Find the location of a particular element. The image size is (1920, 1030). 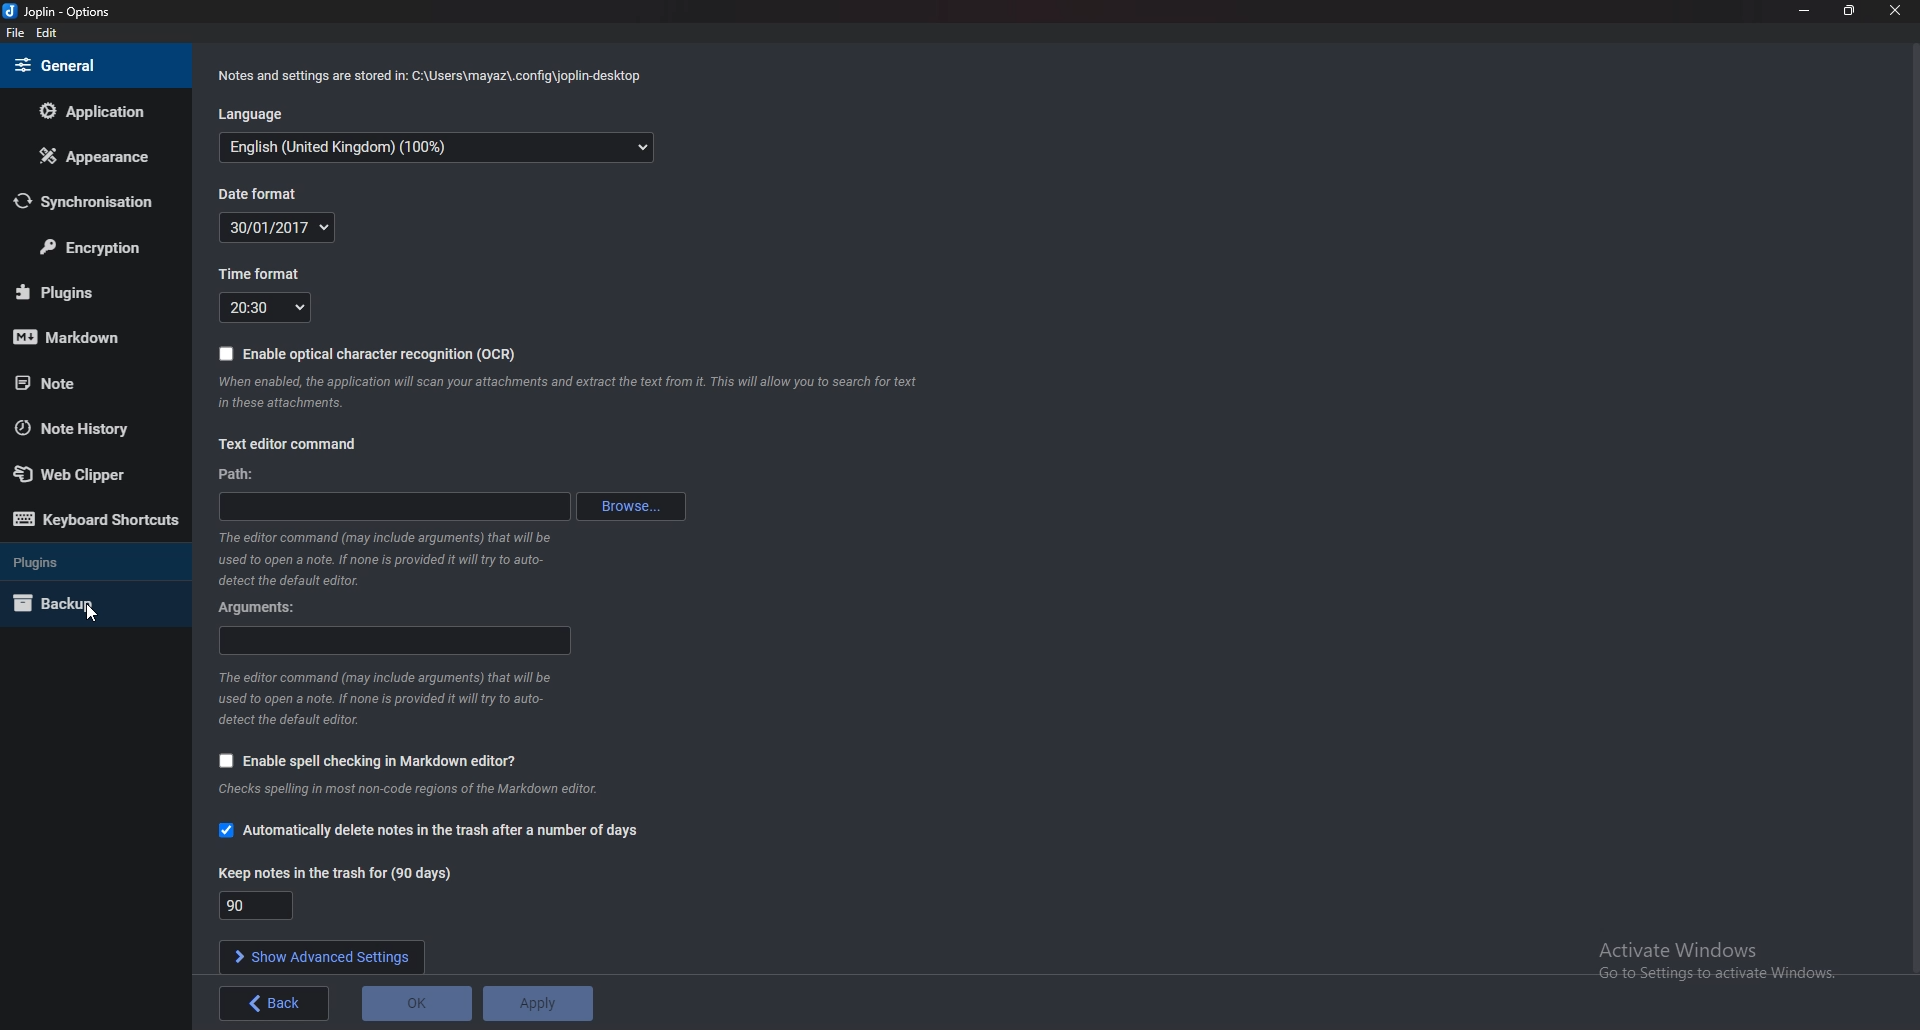

Time format is located at coordinates (260, 275).